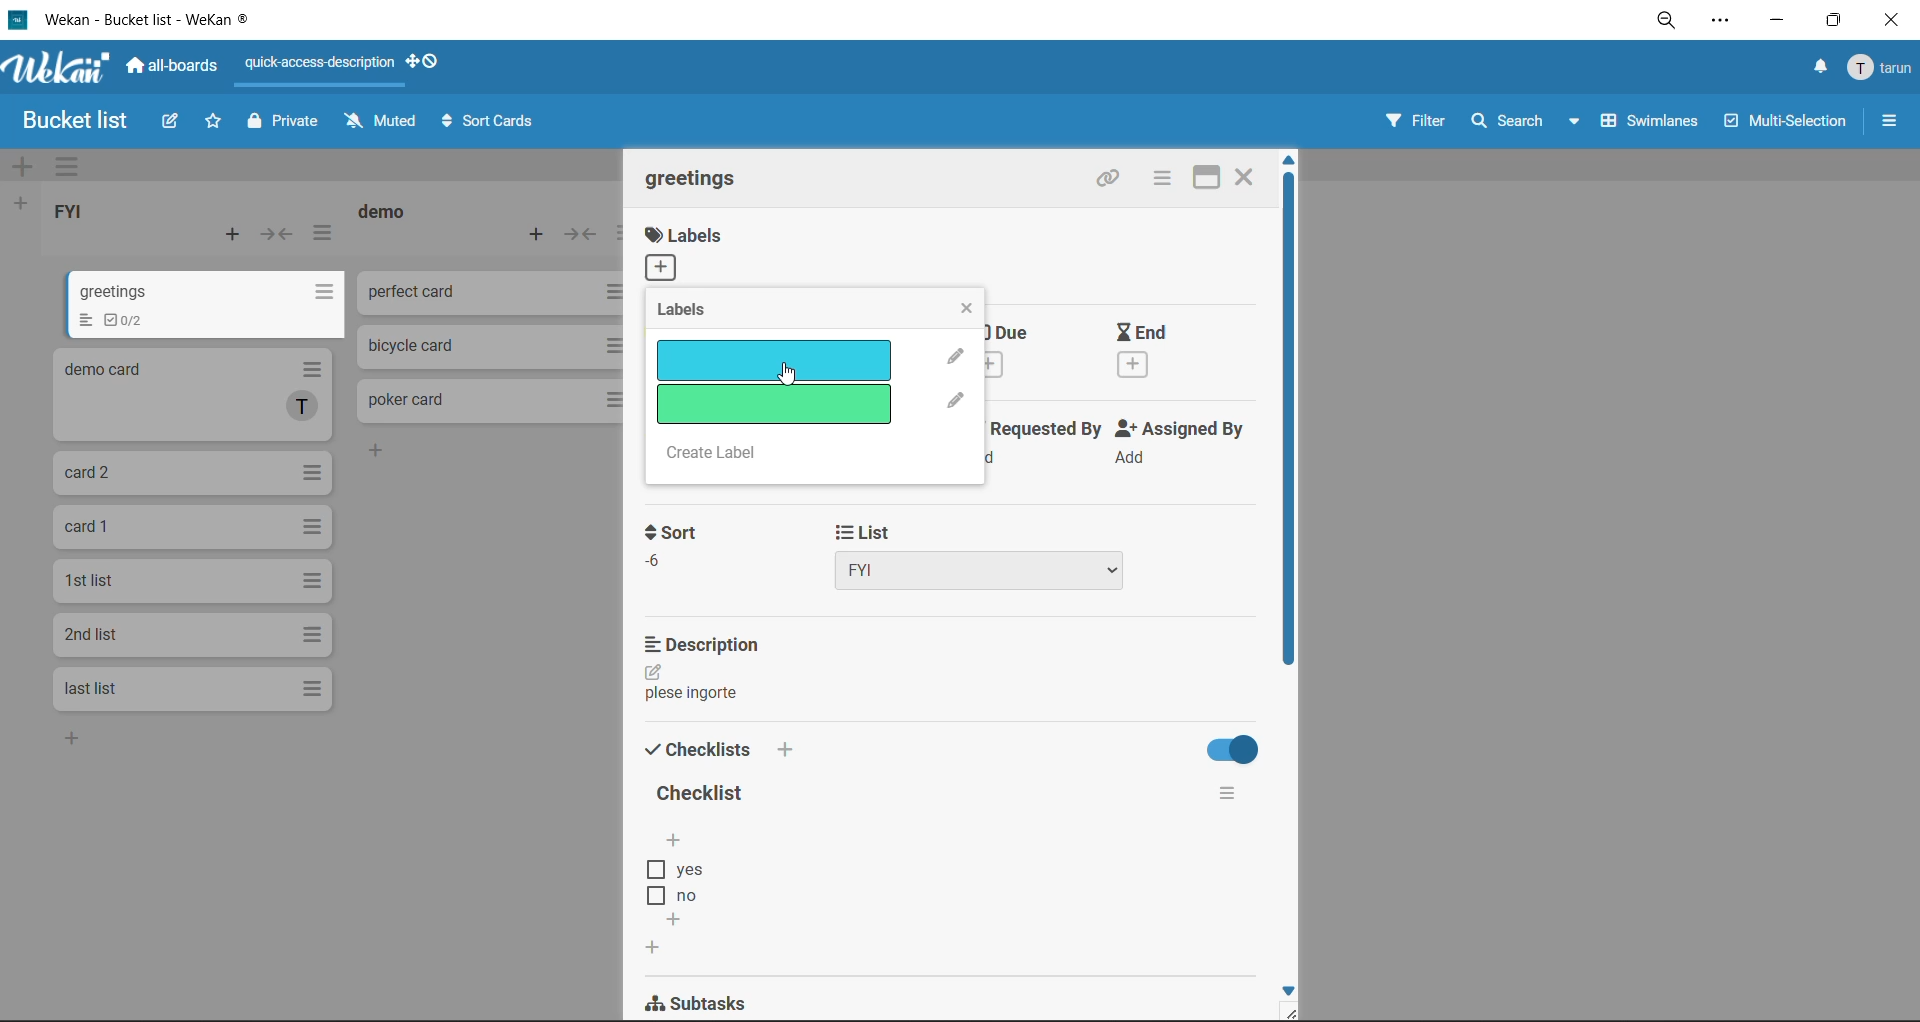 The height and width of the screenshot is (1022, 1920). What do you see at coordinates (195, 472) in the screenshot?
I see `card 3` at bounding box center [195, 472].